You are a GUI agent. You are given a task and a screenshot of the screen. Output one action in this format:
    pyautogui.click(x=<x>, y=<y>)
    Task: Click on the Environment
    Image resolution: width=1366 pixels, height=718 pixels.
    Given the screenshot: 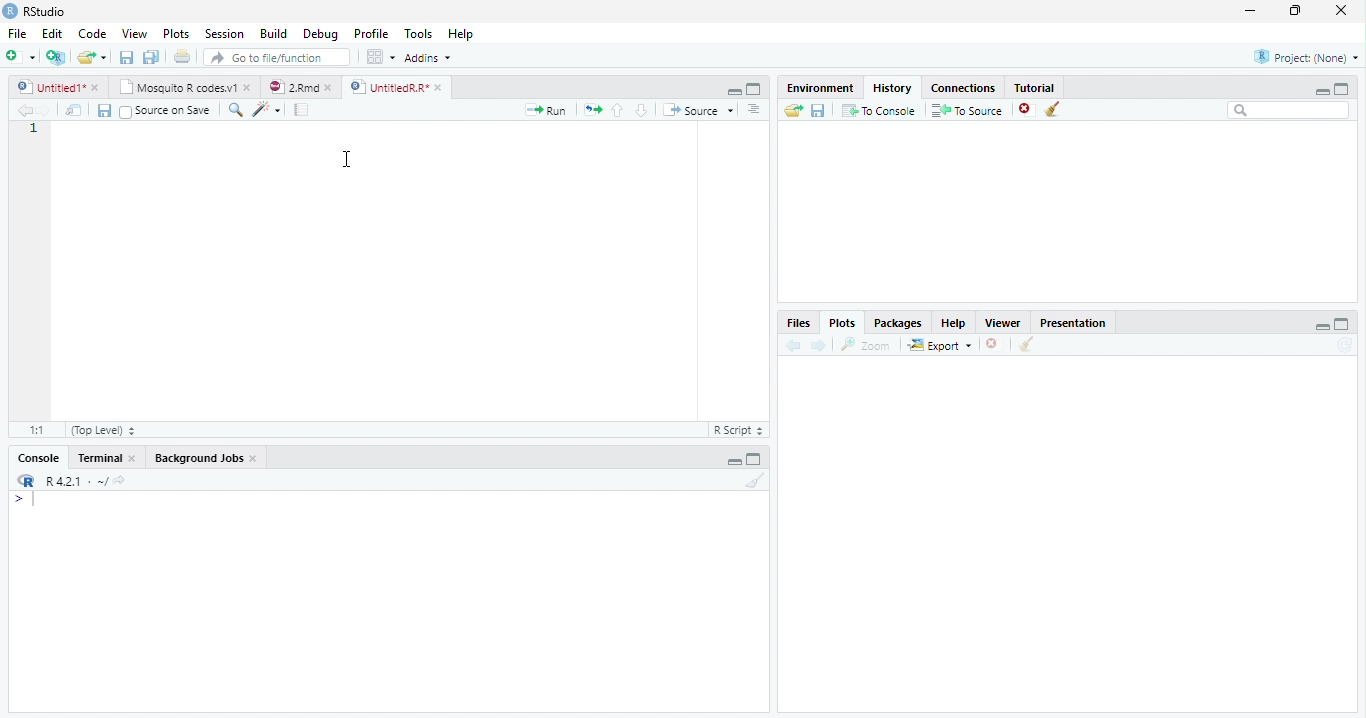 What is the action you would take?
    pyautogui.click(x=822, y=89)
    